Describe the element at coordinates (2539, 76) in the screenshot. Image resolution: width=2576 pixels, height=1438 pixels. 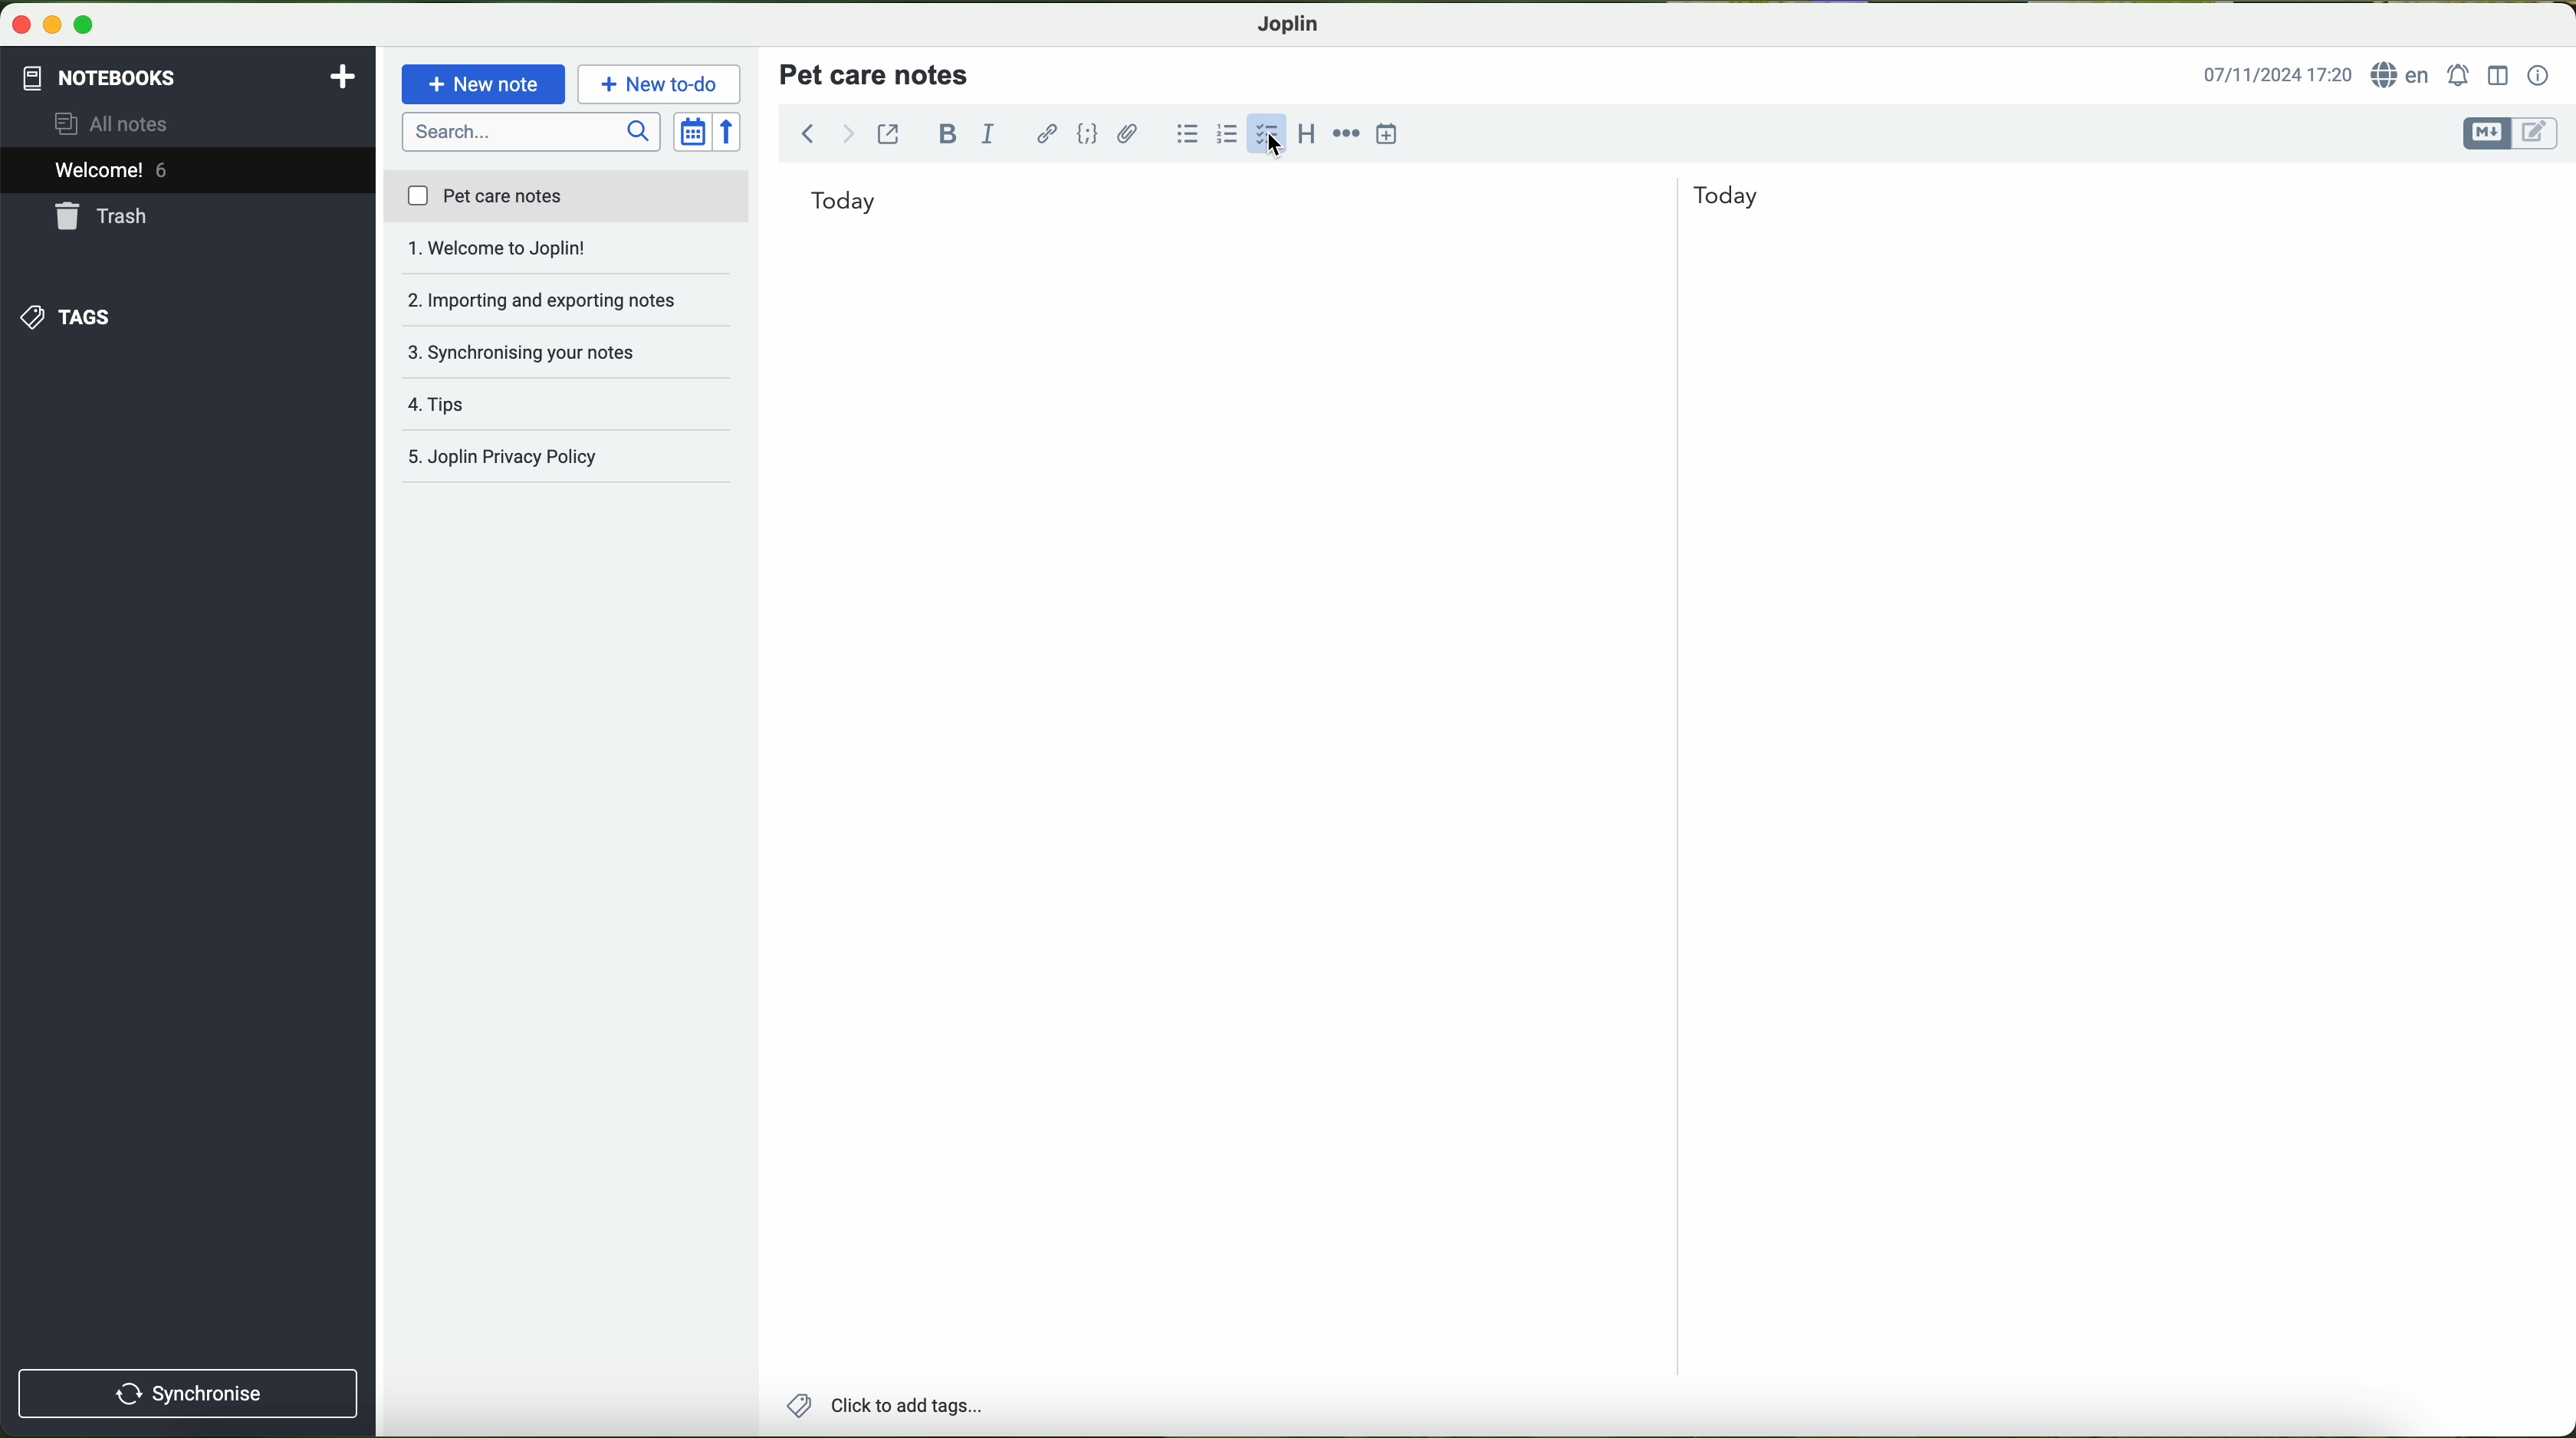
I see `note properties` at that location.